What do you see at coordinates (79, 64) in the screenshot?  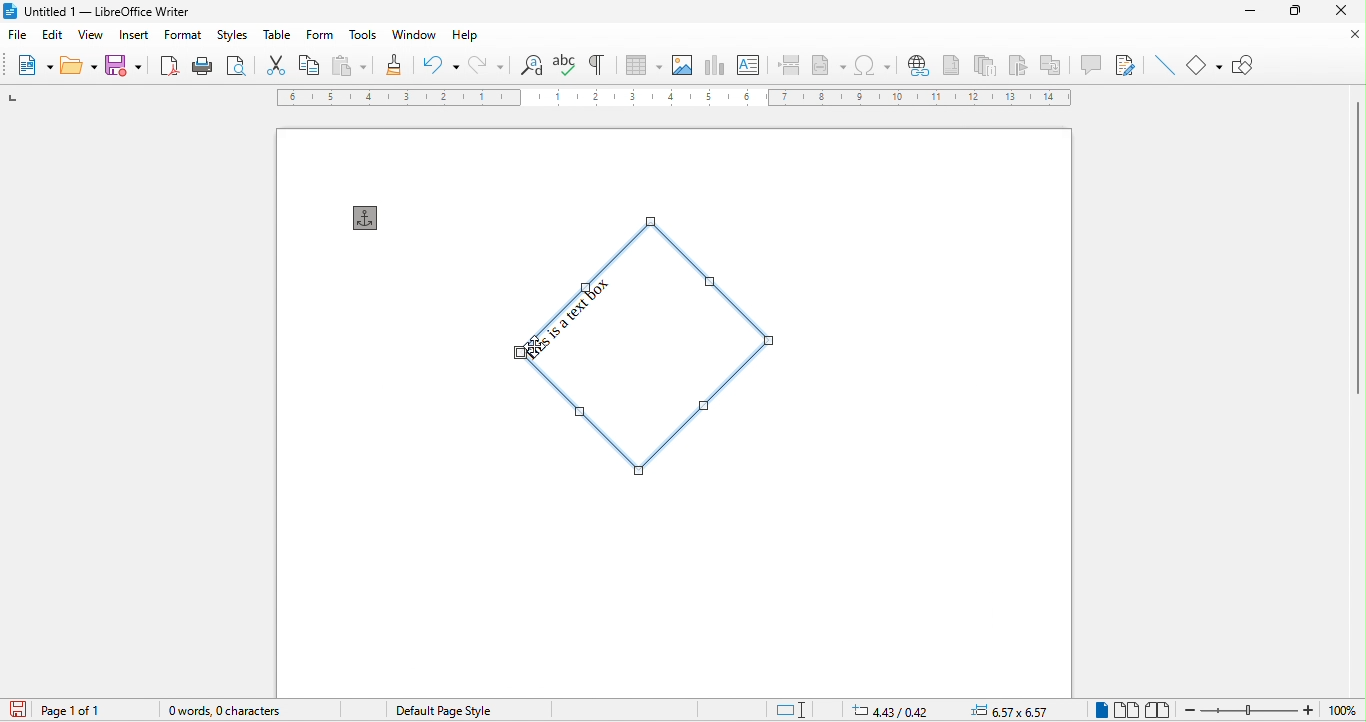 I see `open` at bounding box center [79, 64].